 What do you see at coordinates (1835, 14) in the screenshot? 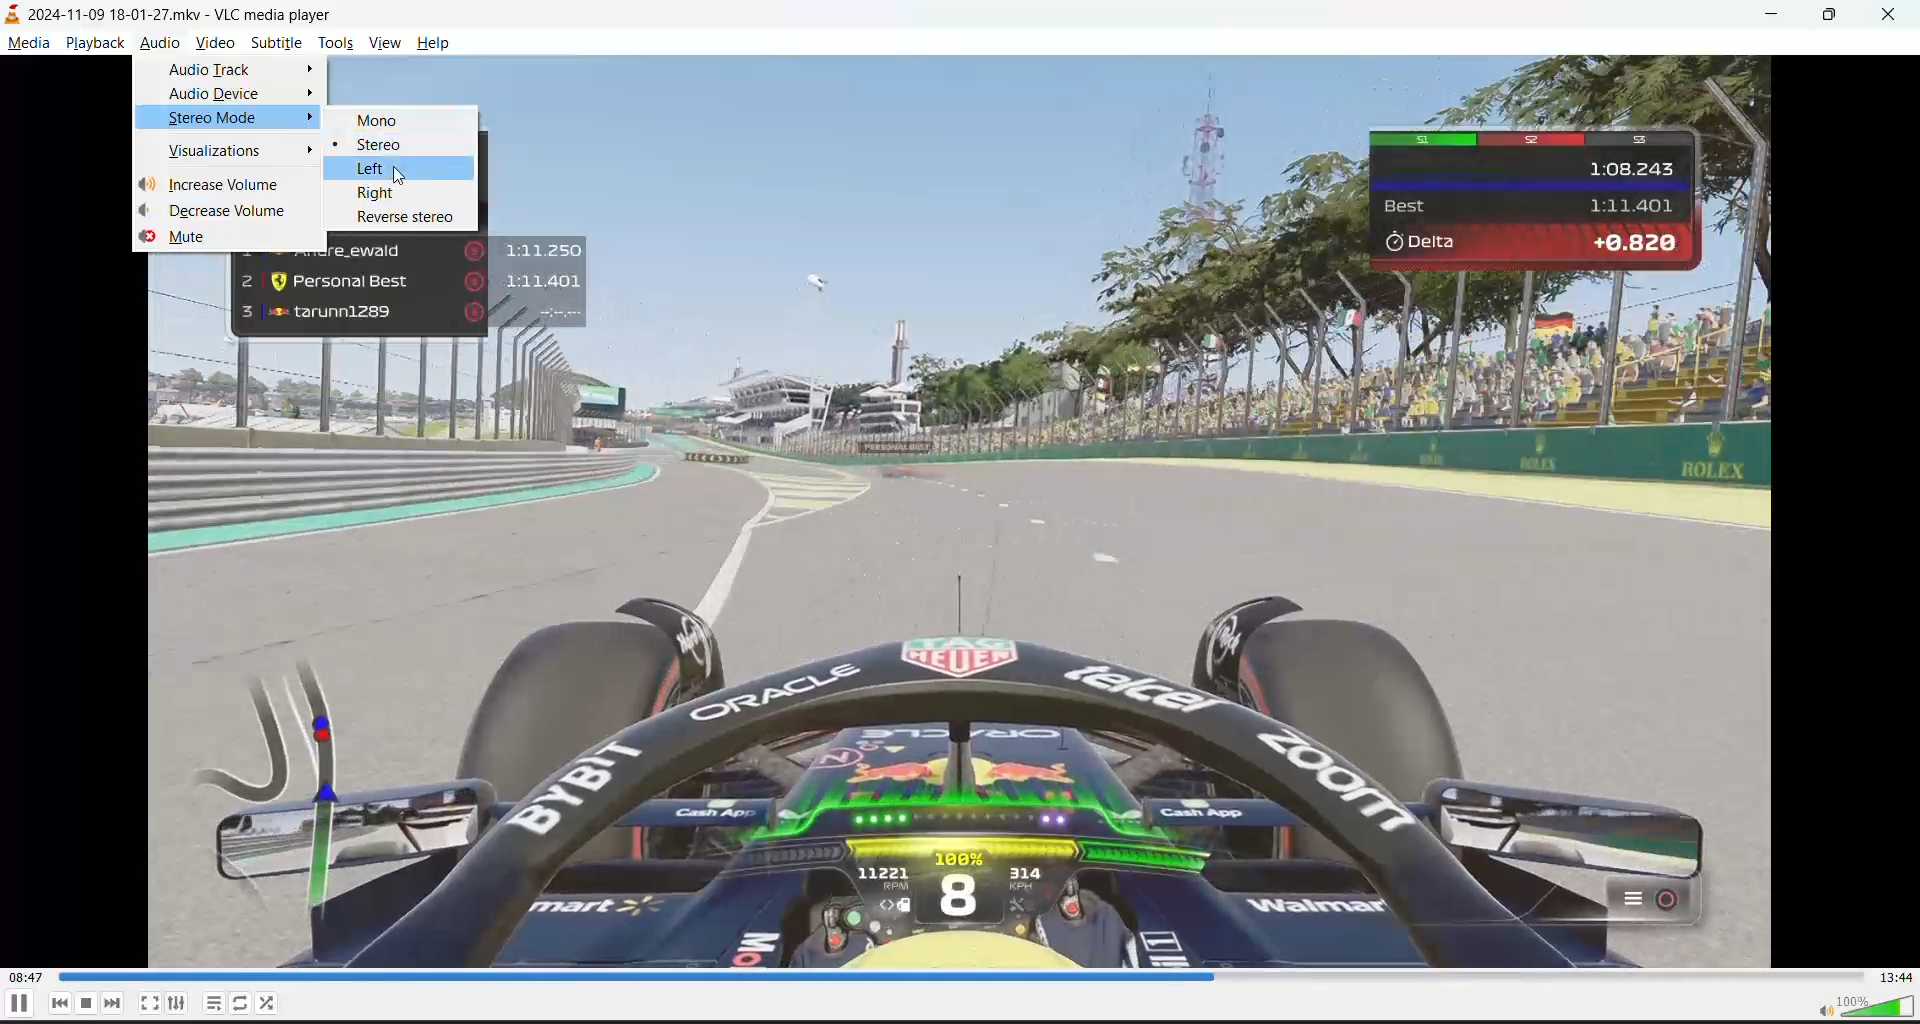
I see `maximize` at bounding box center [1835, 14].